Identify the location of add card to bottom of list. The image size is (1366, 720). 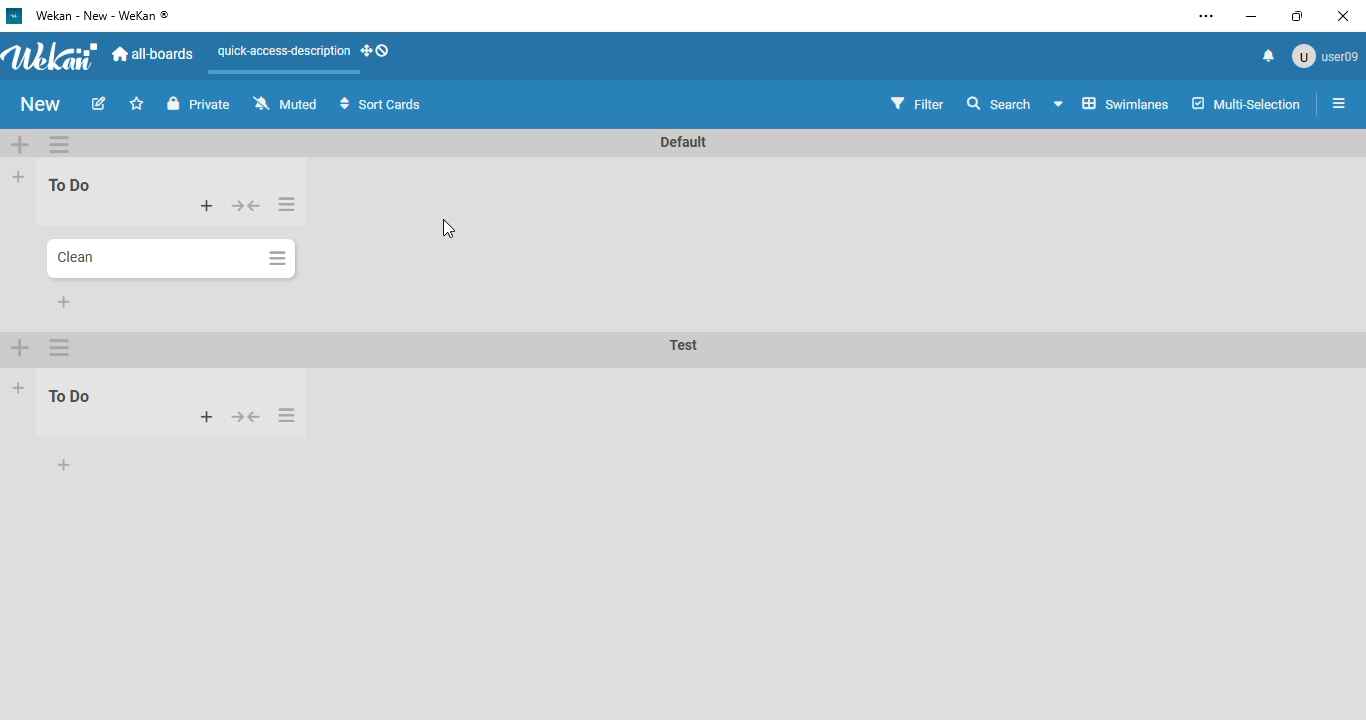
(64, 465).